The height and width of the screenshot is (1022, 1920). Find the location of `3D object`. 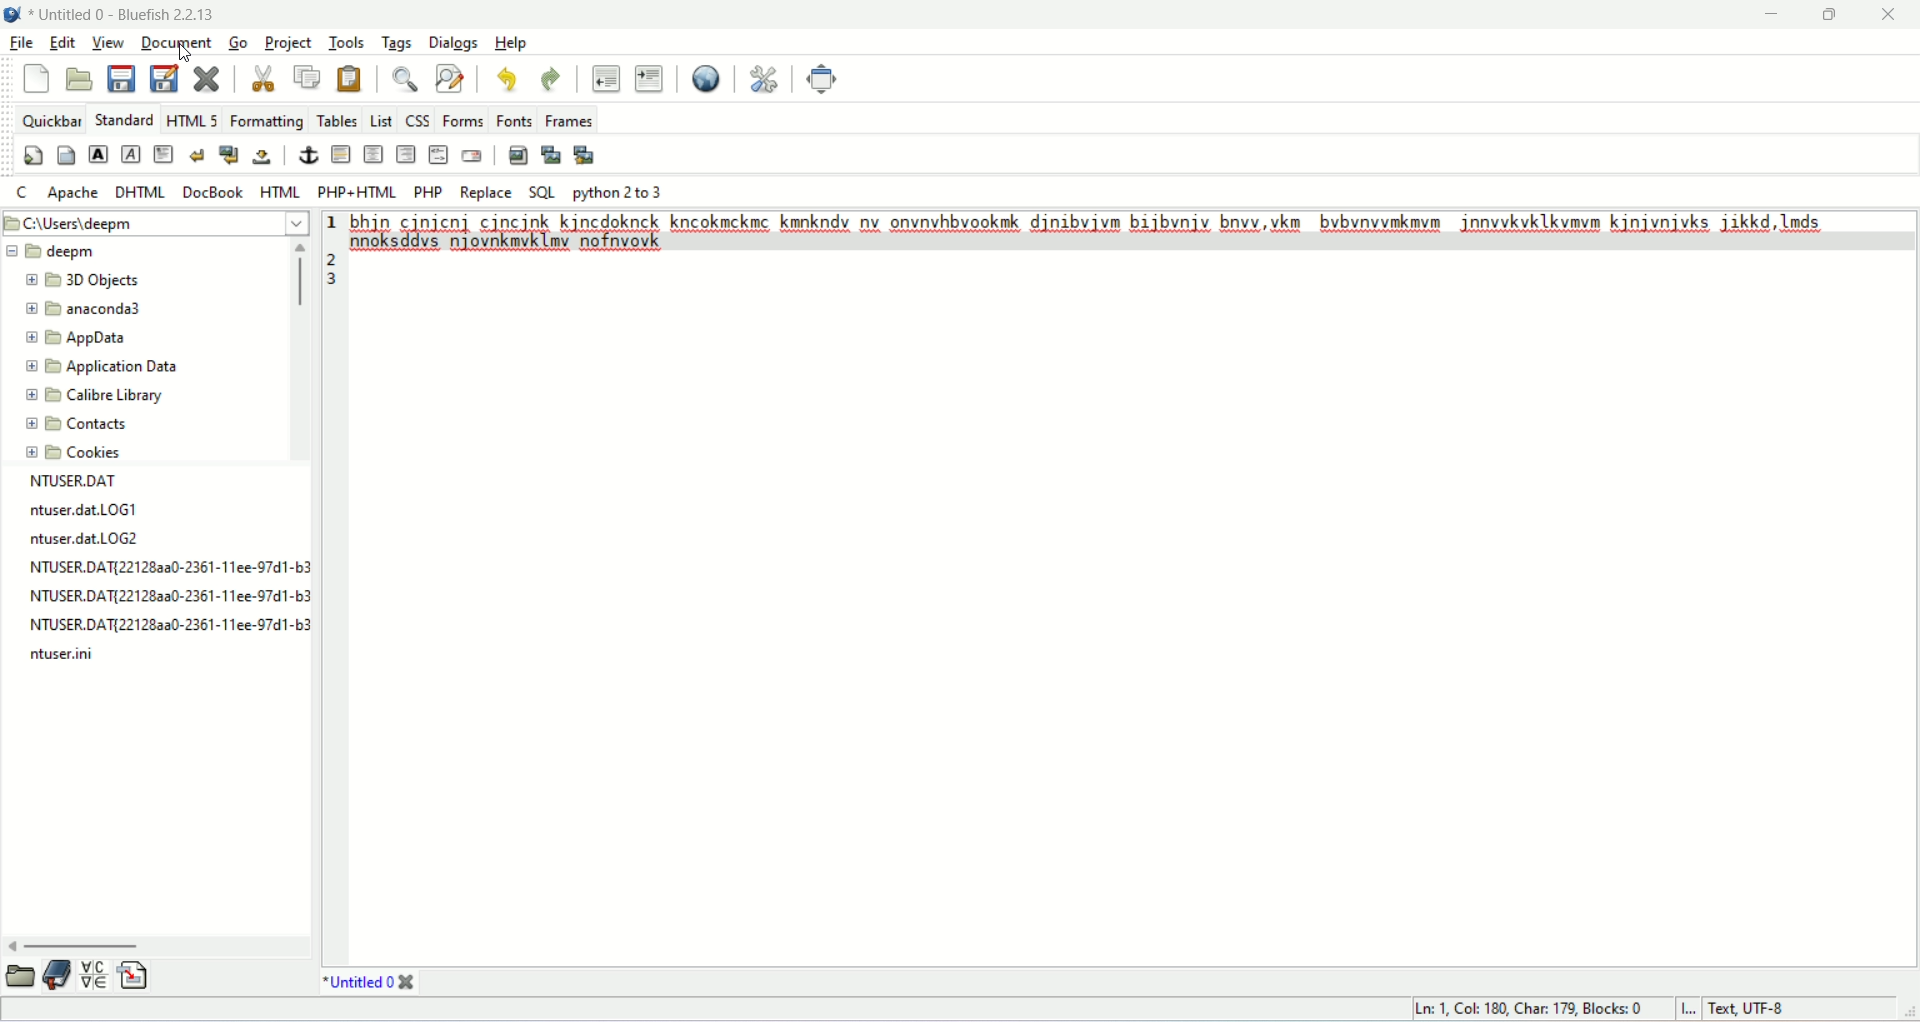

3D object is located at coordinates (91, 281).